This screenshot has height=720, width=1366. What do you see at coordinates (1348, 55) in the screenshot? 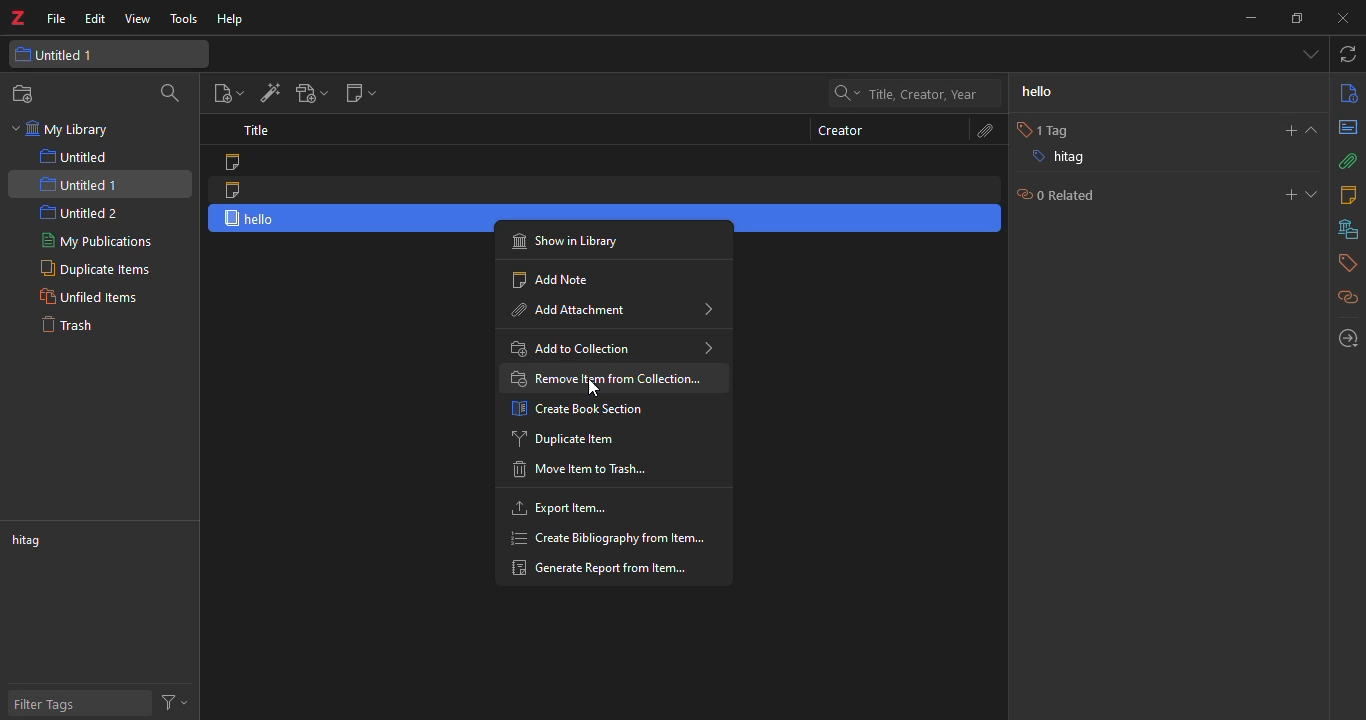
I see `sync` at bounding box center [1348, 55].